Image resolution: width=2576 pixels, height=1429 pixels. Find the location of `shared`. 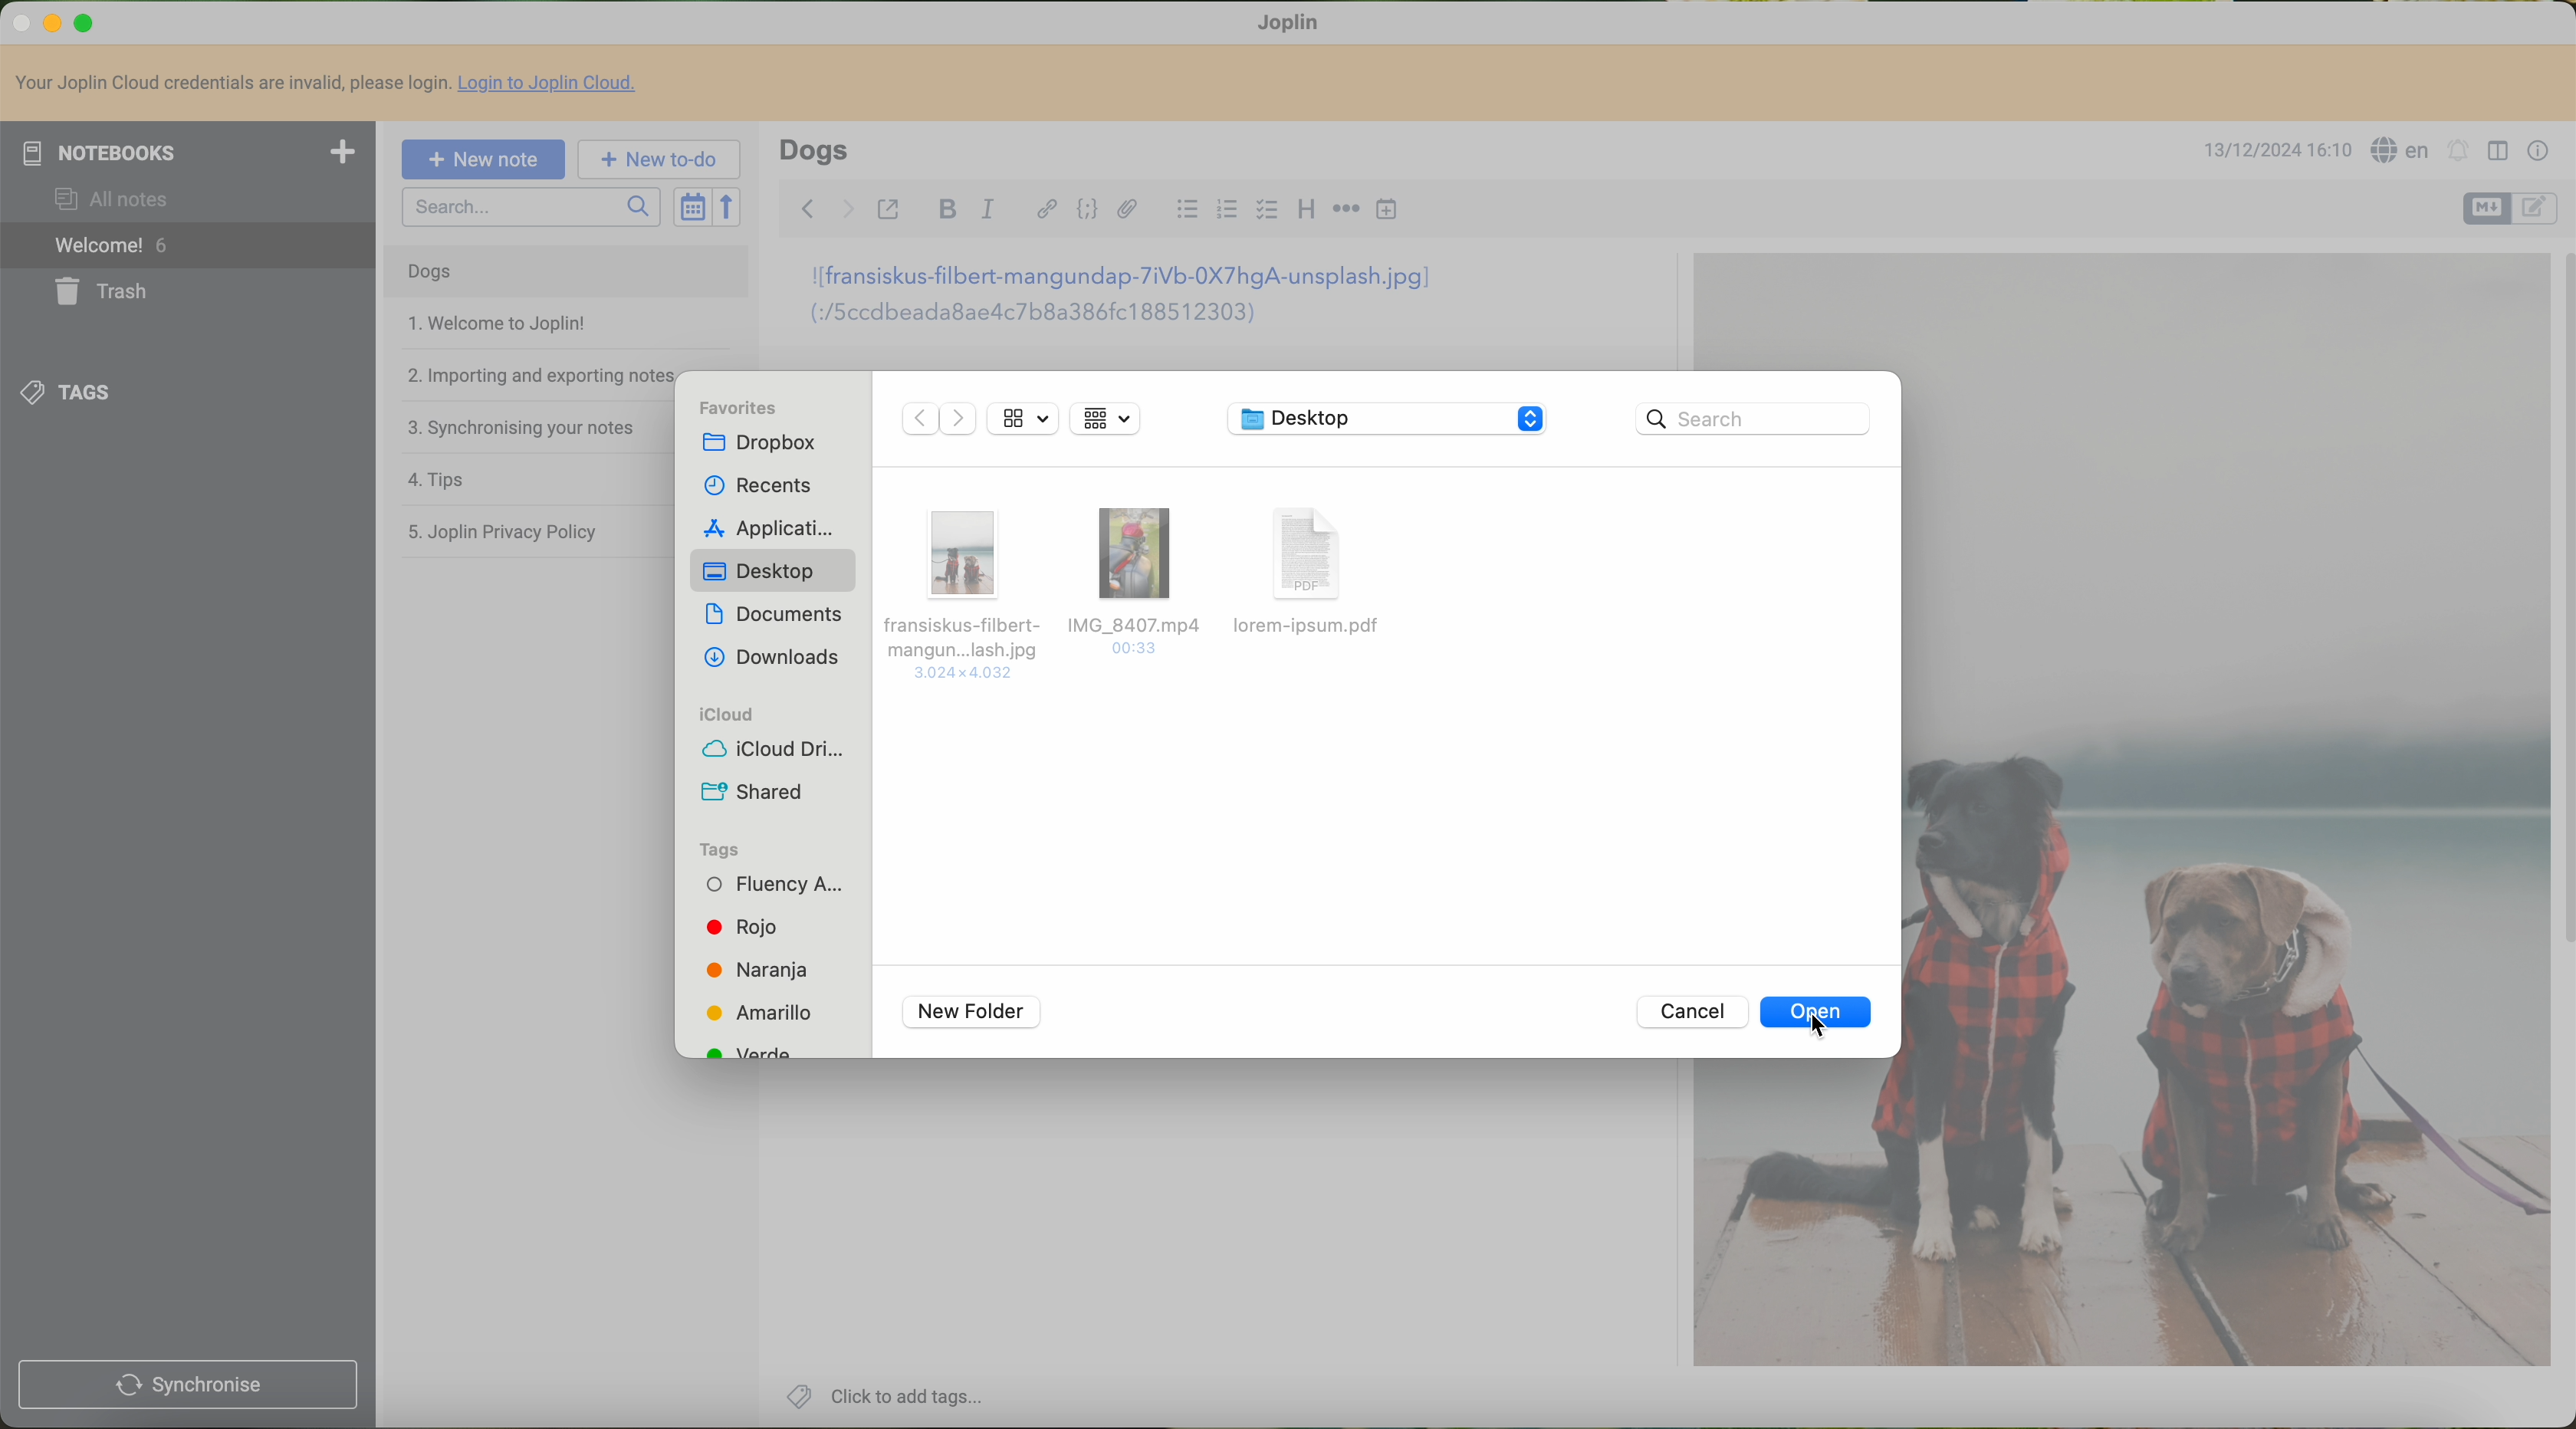

shared is located at coordinates (755, 793).